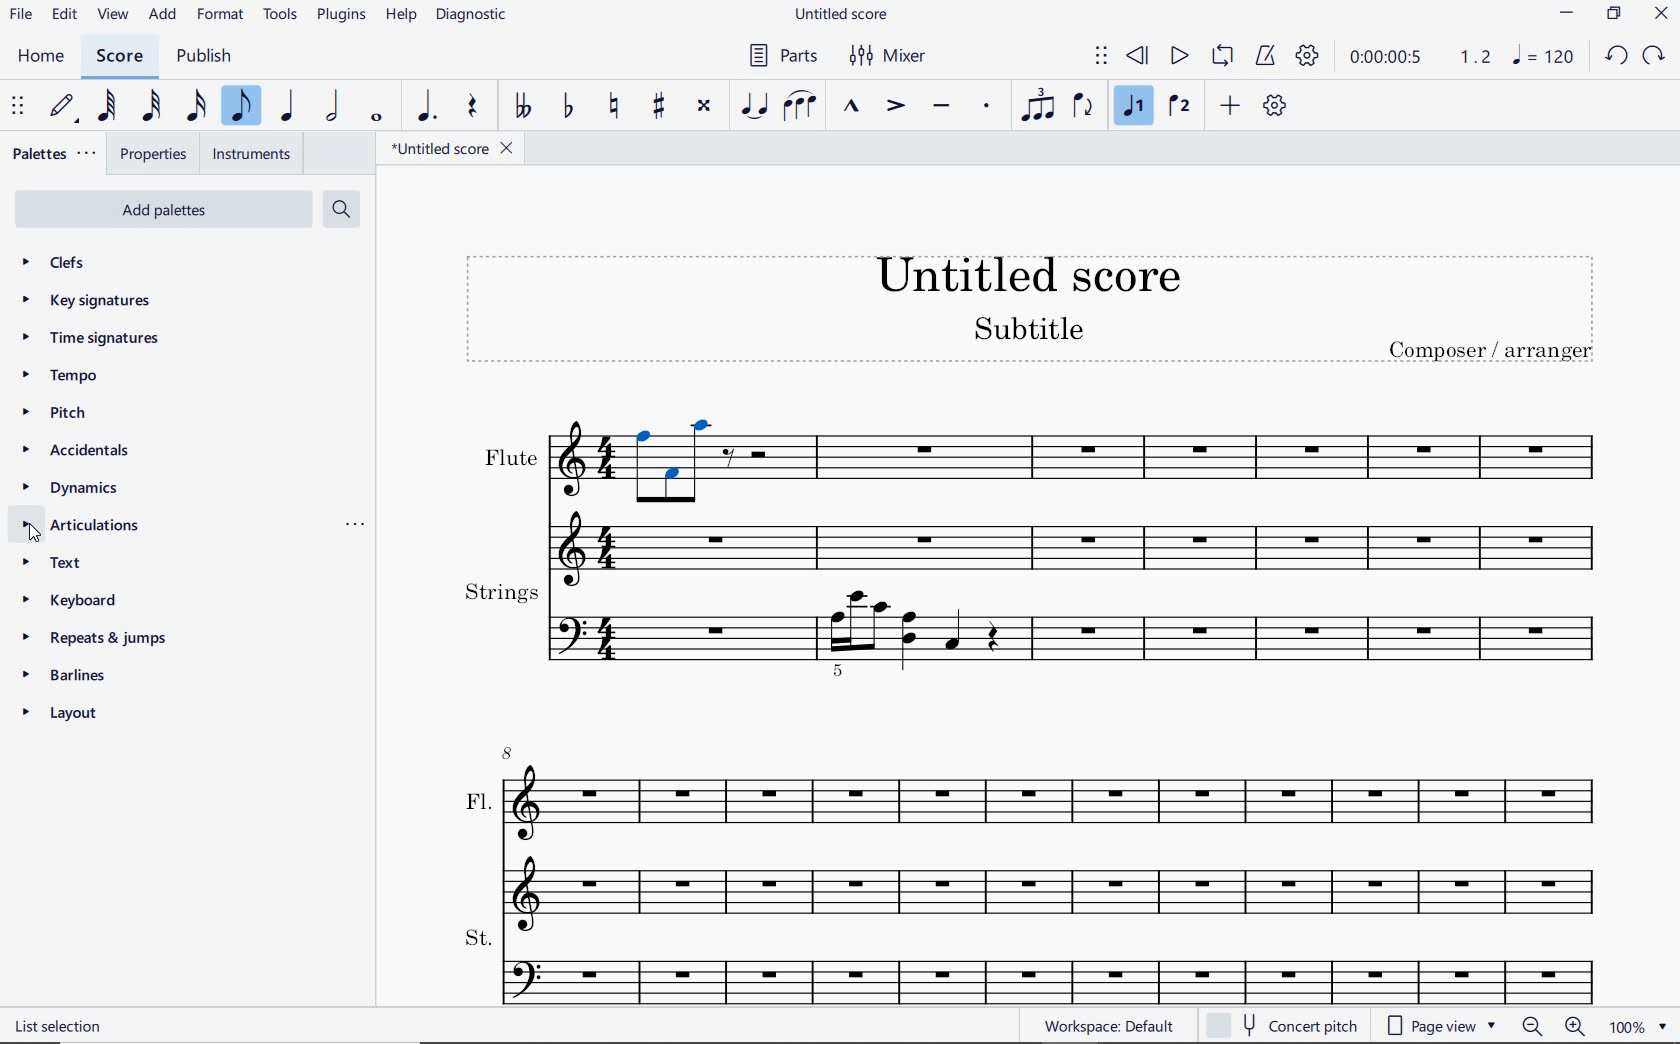 The height and width of the screenshot is (1044, 1680). I want to click on TOGGLE SHARP, so click(659, 105).